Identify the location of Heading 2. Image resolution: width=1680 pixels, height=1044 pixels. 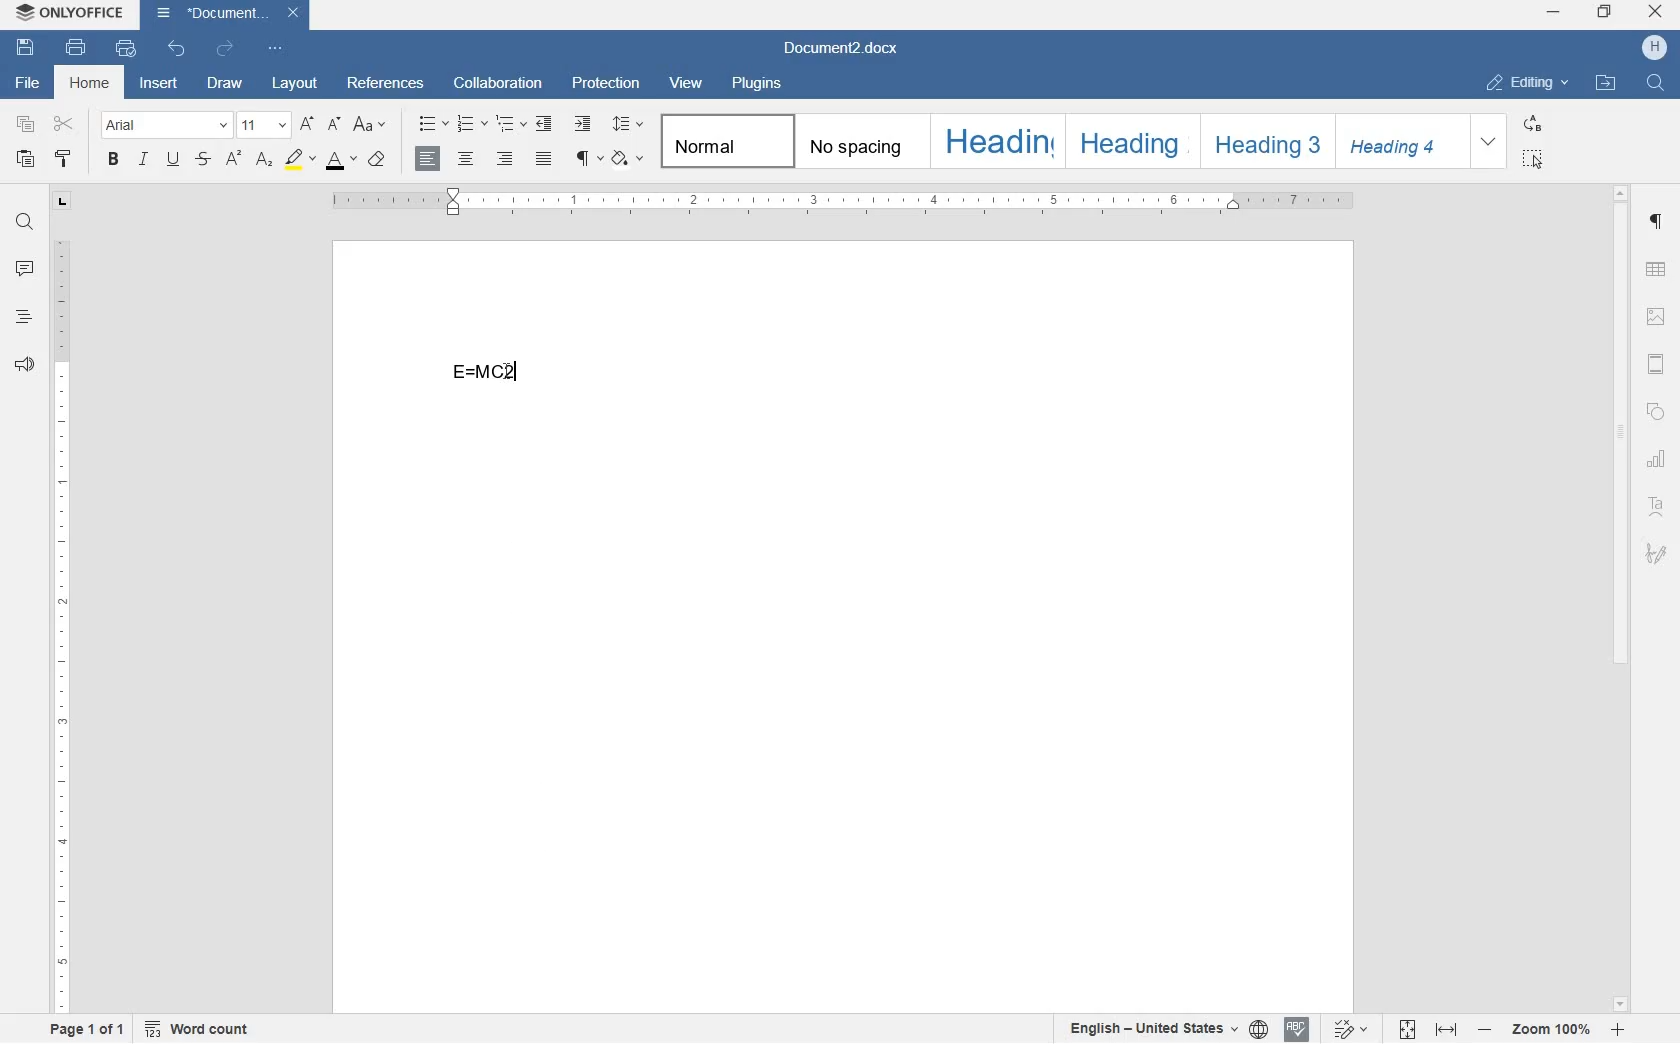
(1129, 142).